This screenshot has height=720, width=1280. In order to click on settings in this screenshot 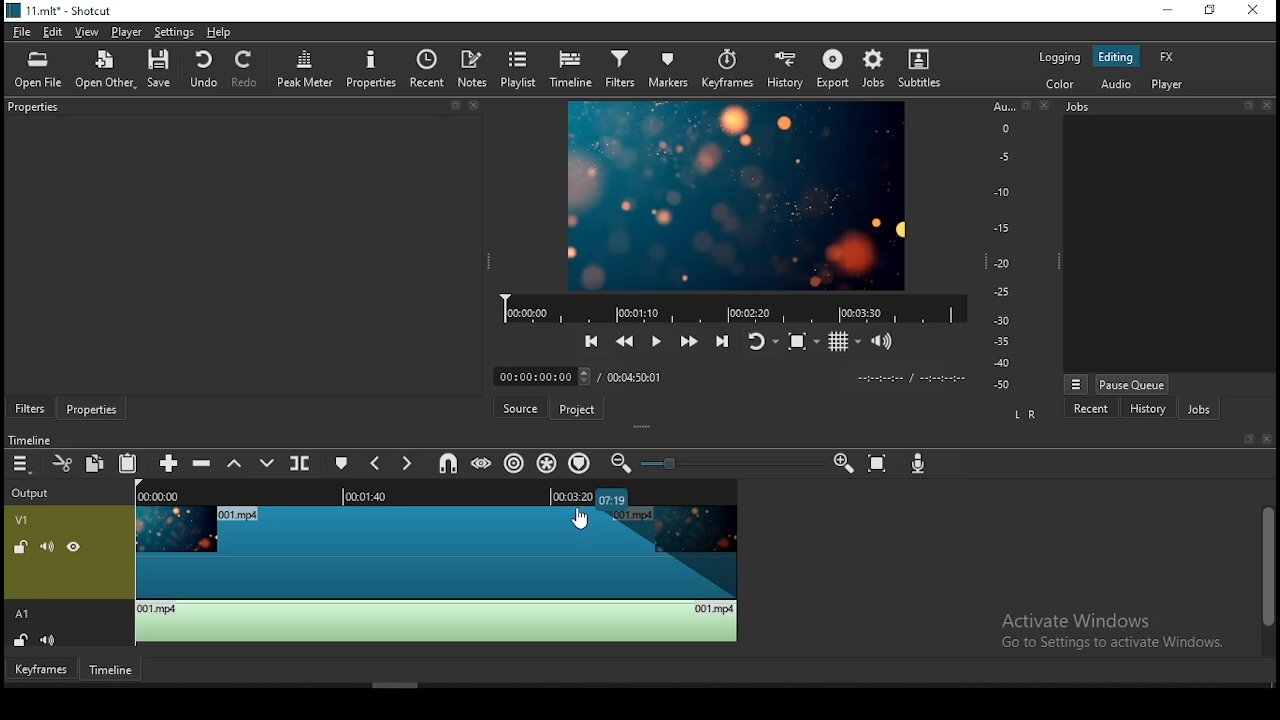, I will do `click(174, 31)`.